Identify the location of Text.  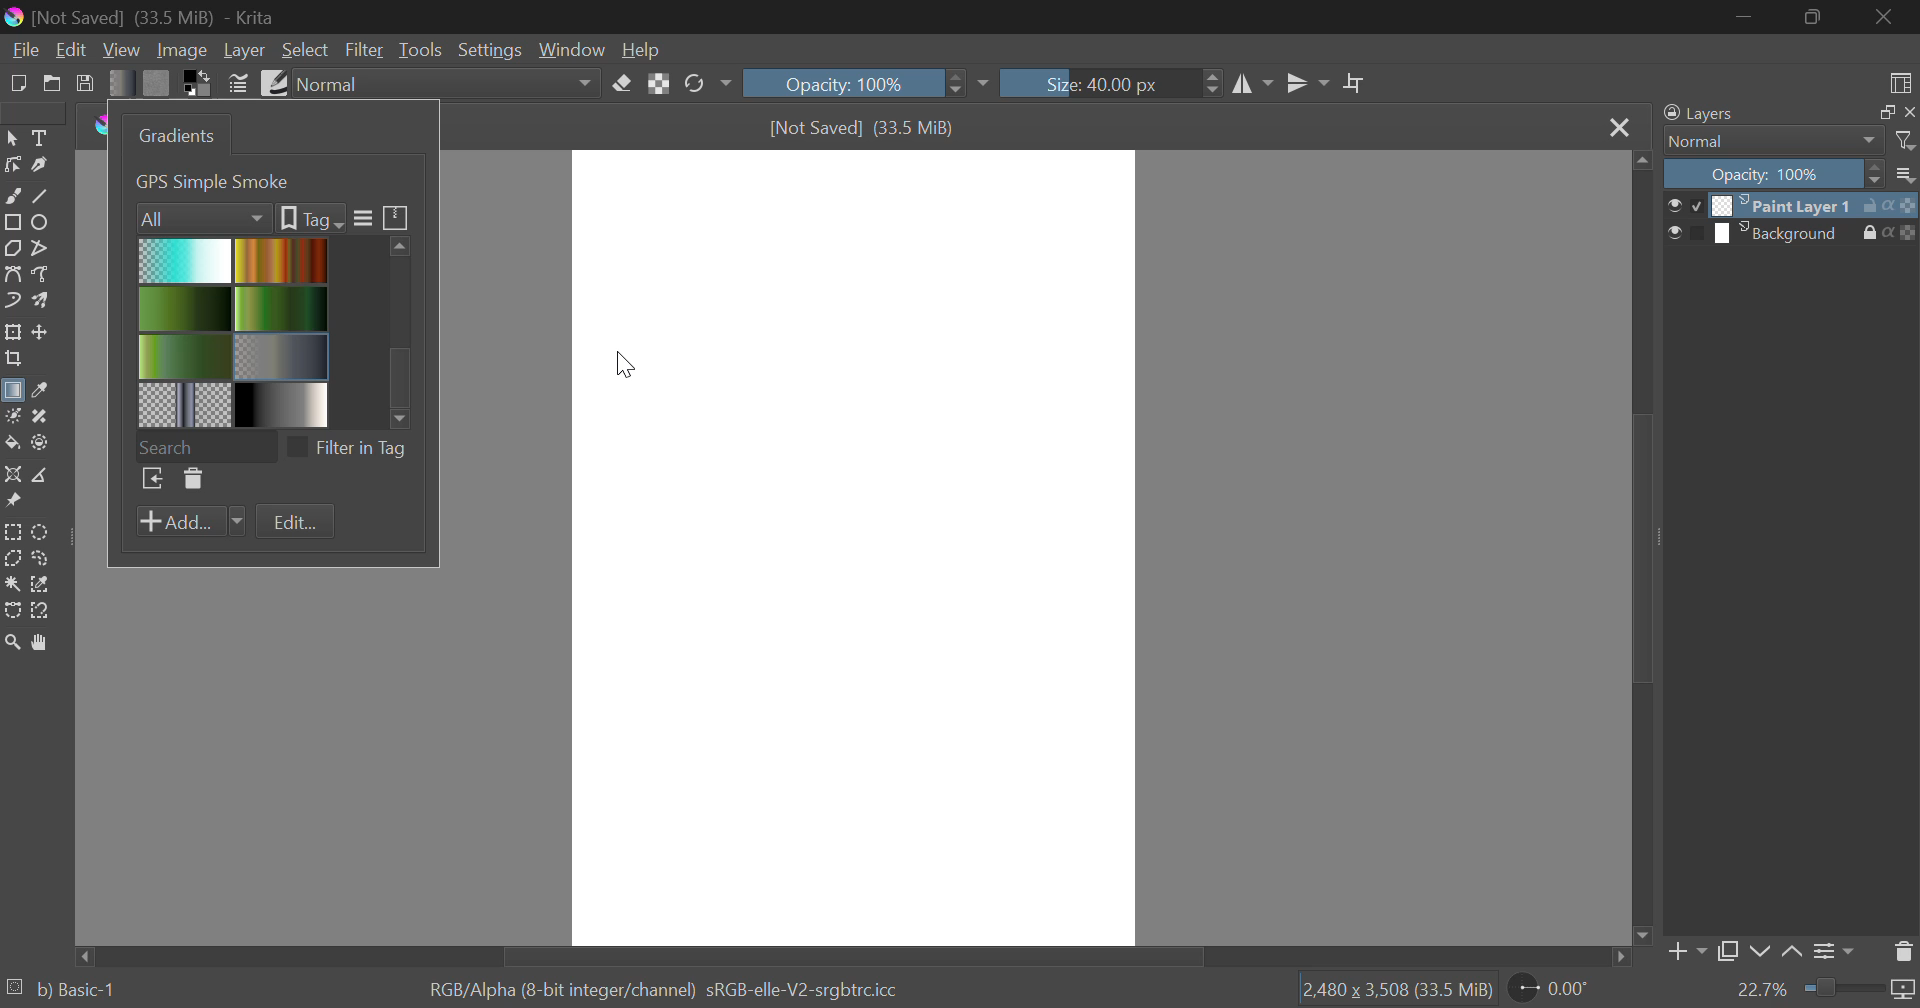
(38, 136).